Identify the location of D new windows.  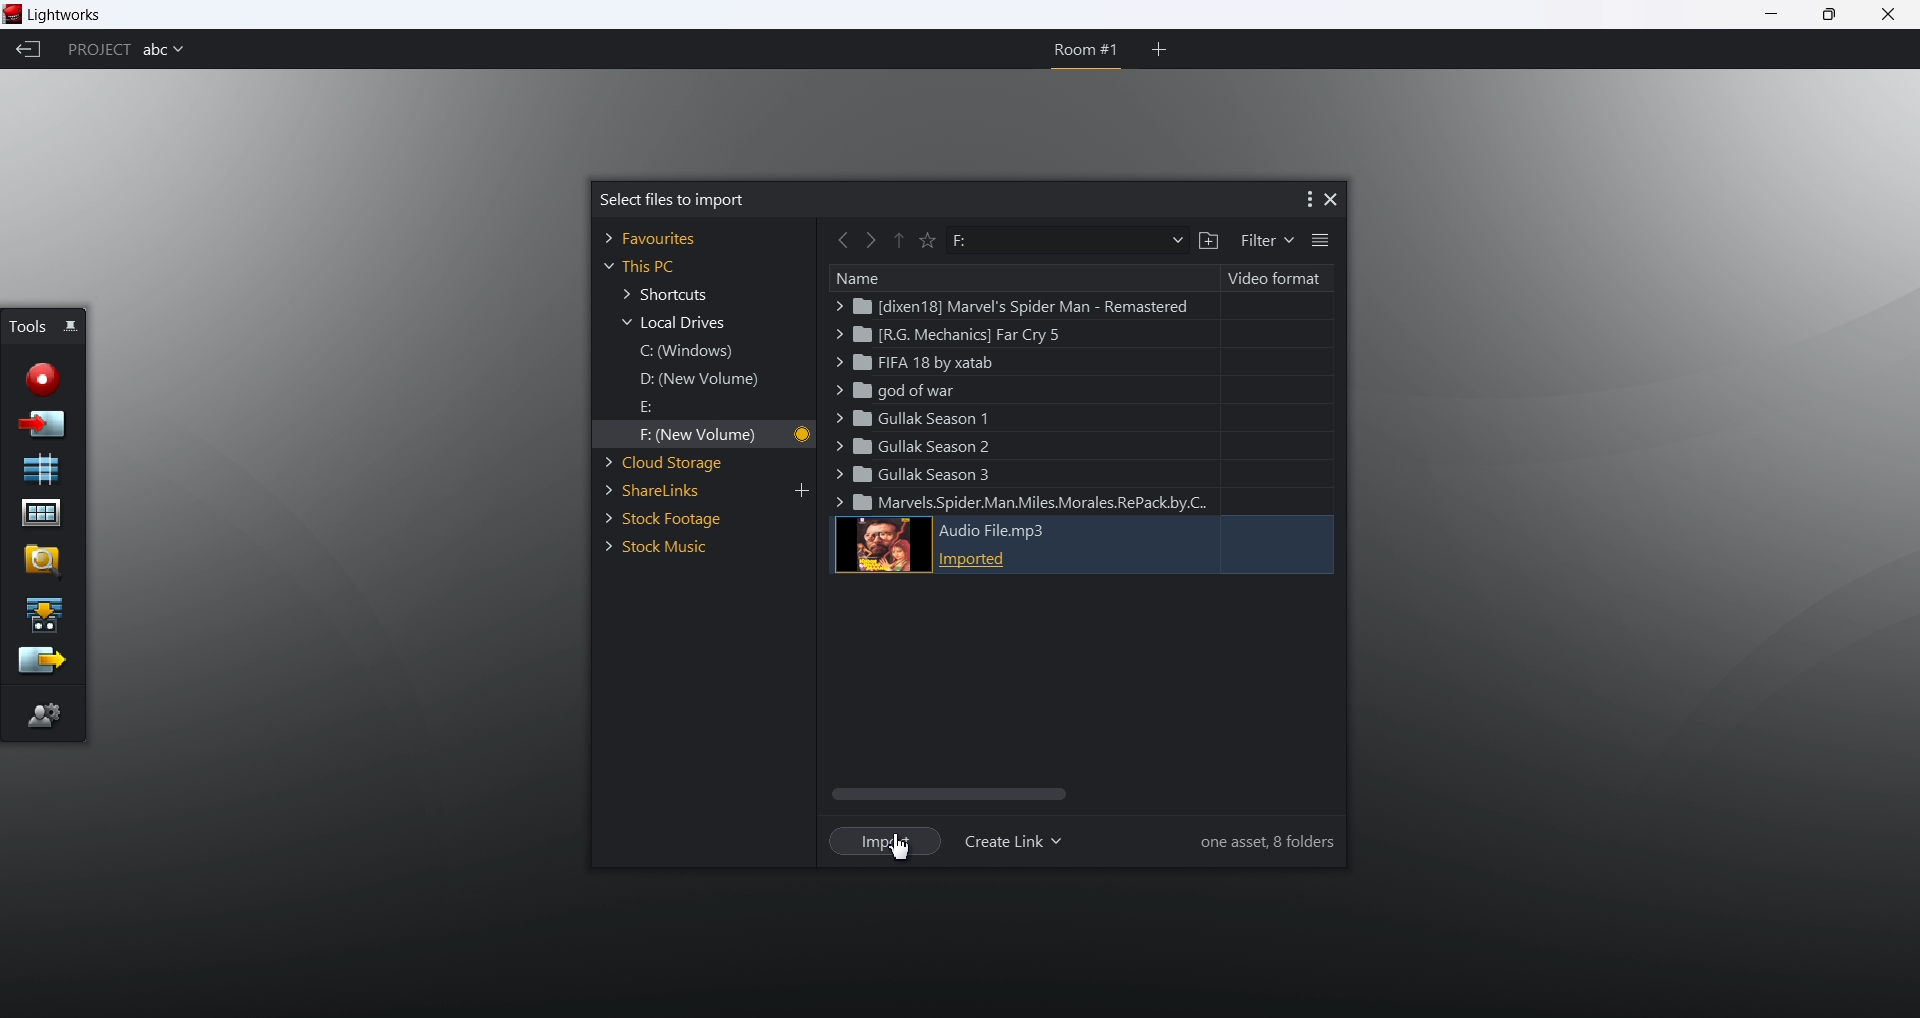
(699, 381).